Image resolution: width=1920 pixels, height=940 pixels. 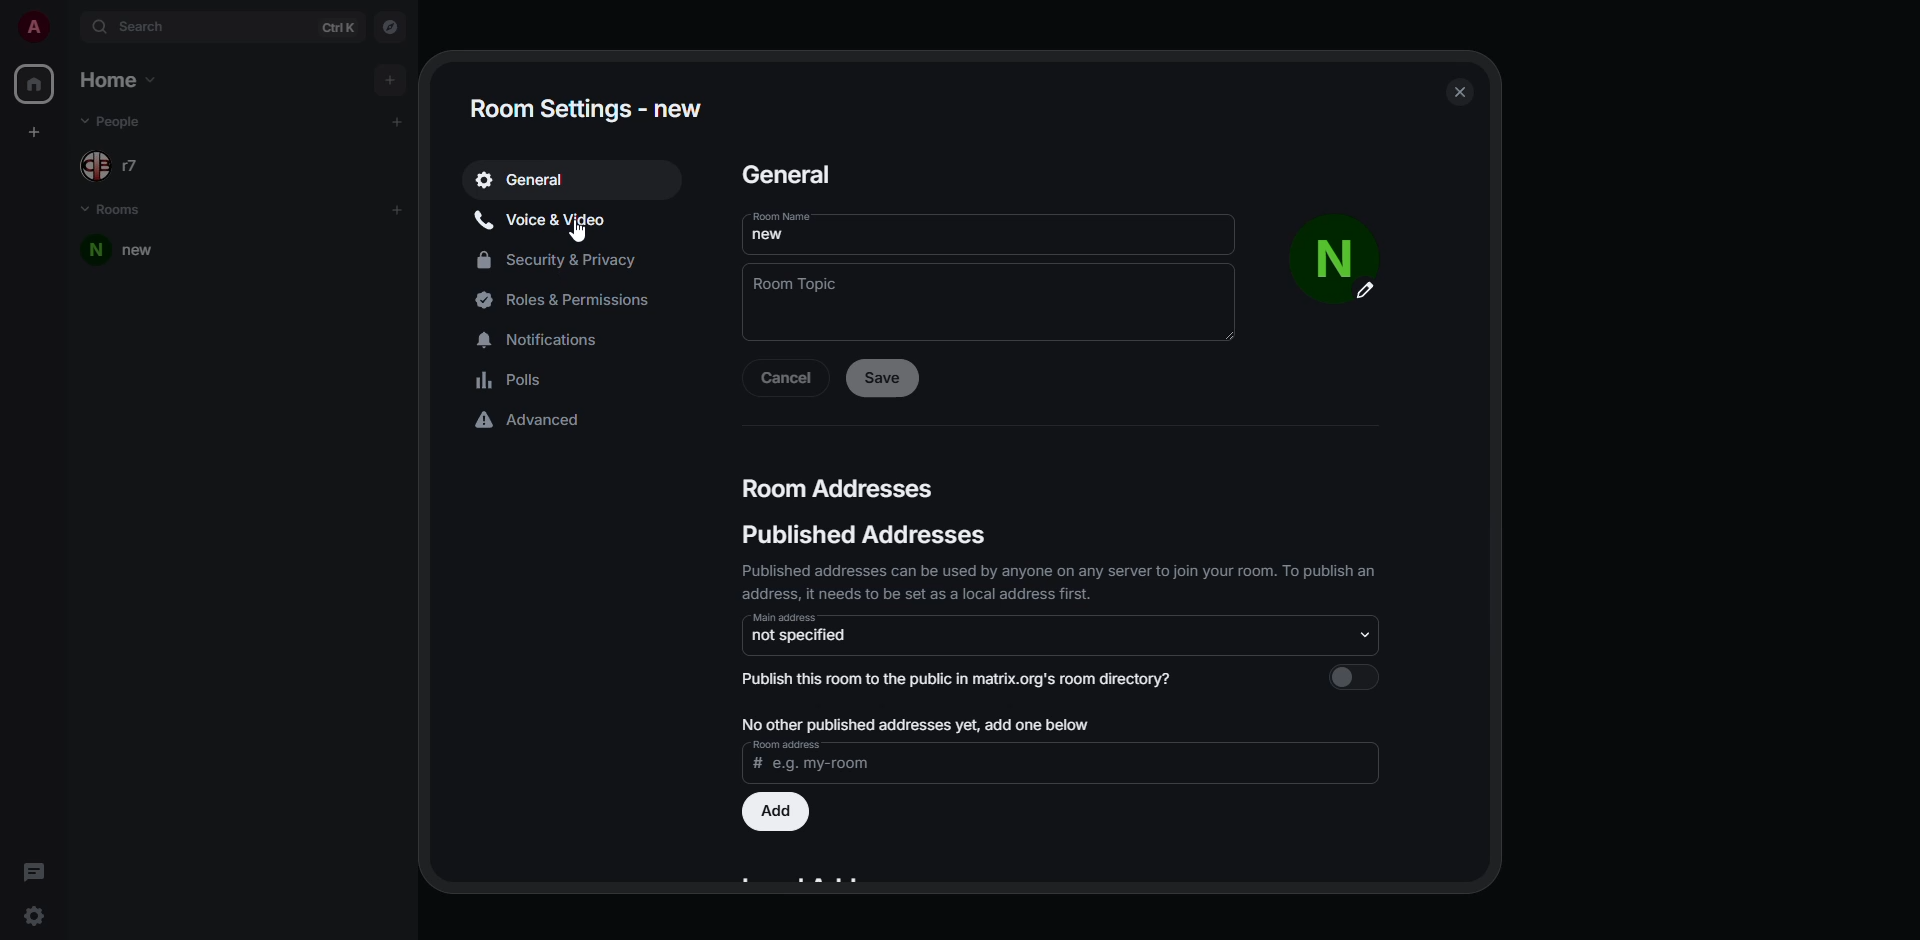 I want to click on quick settings, so click(x=37, y=917).